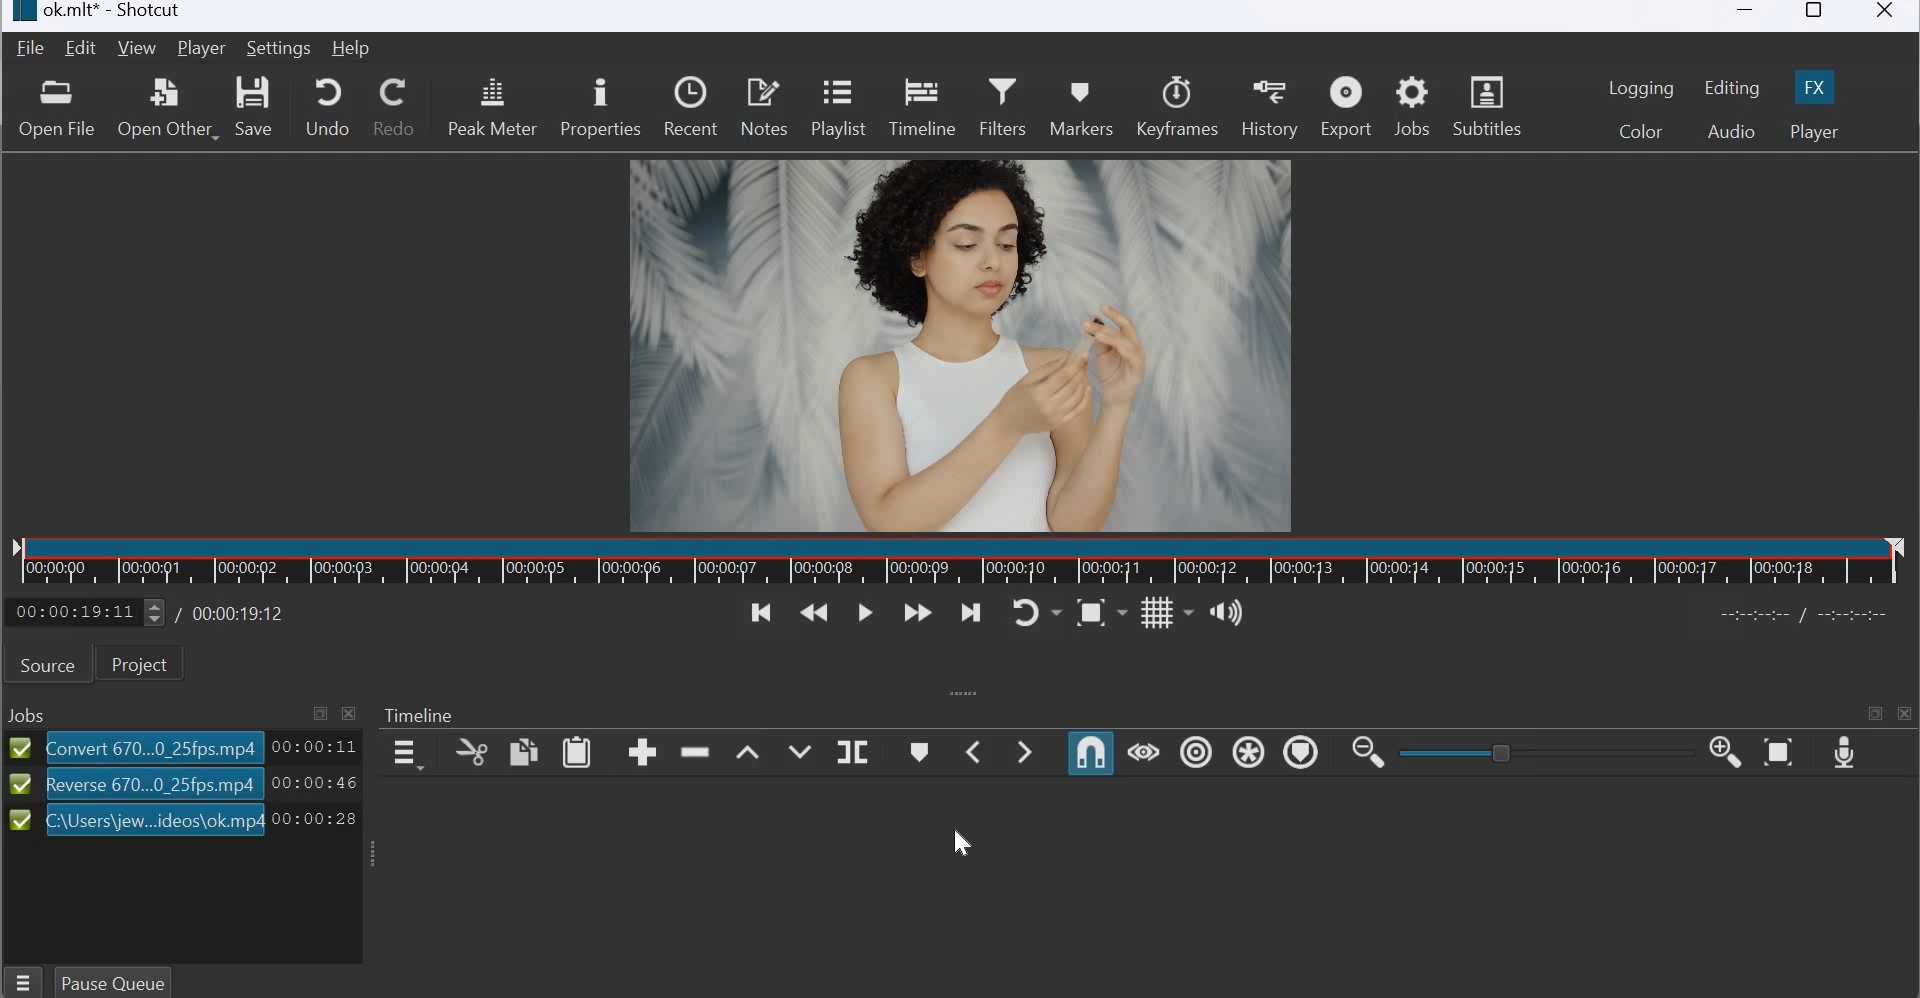 Image resolution: width=1920 pixels, height=998 pixels. What do you see at coordinates (965, 562) in the screenshot?
I see `Timeline` at bounding box center [965, 562].